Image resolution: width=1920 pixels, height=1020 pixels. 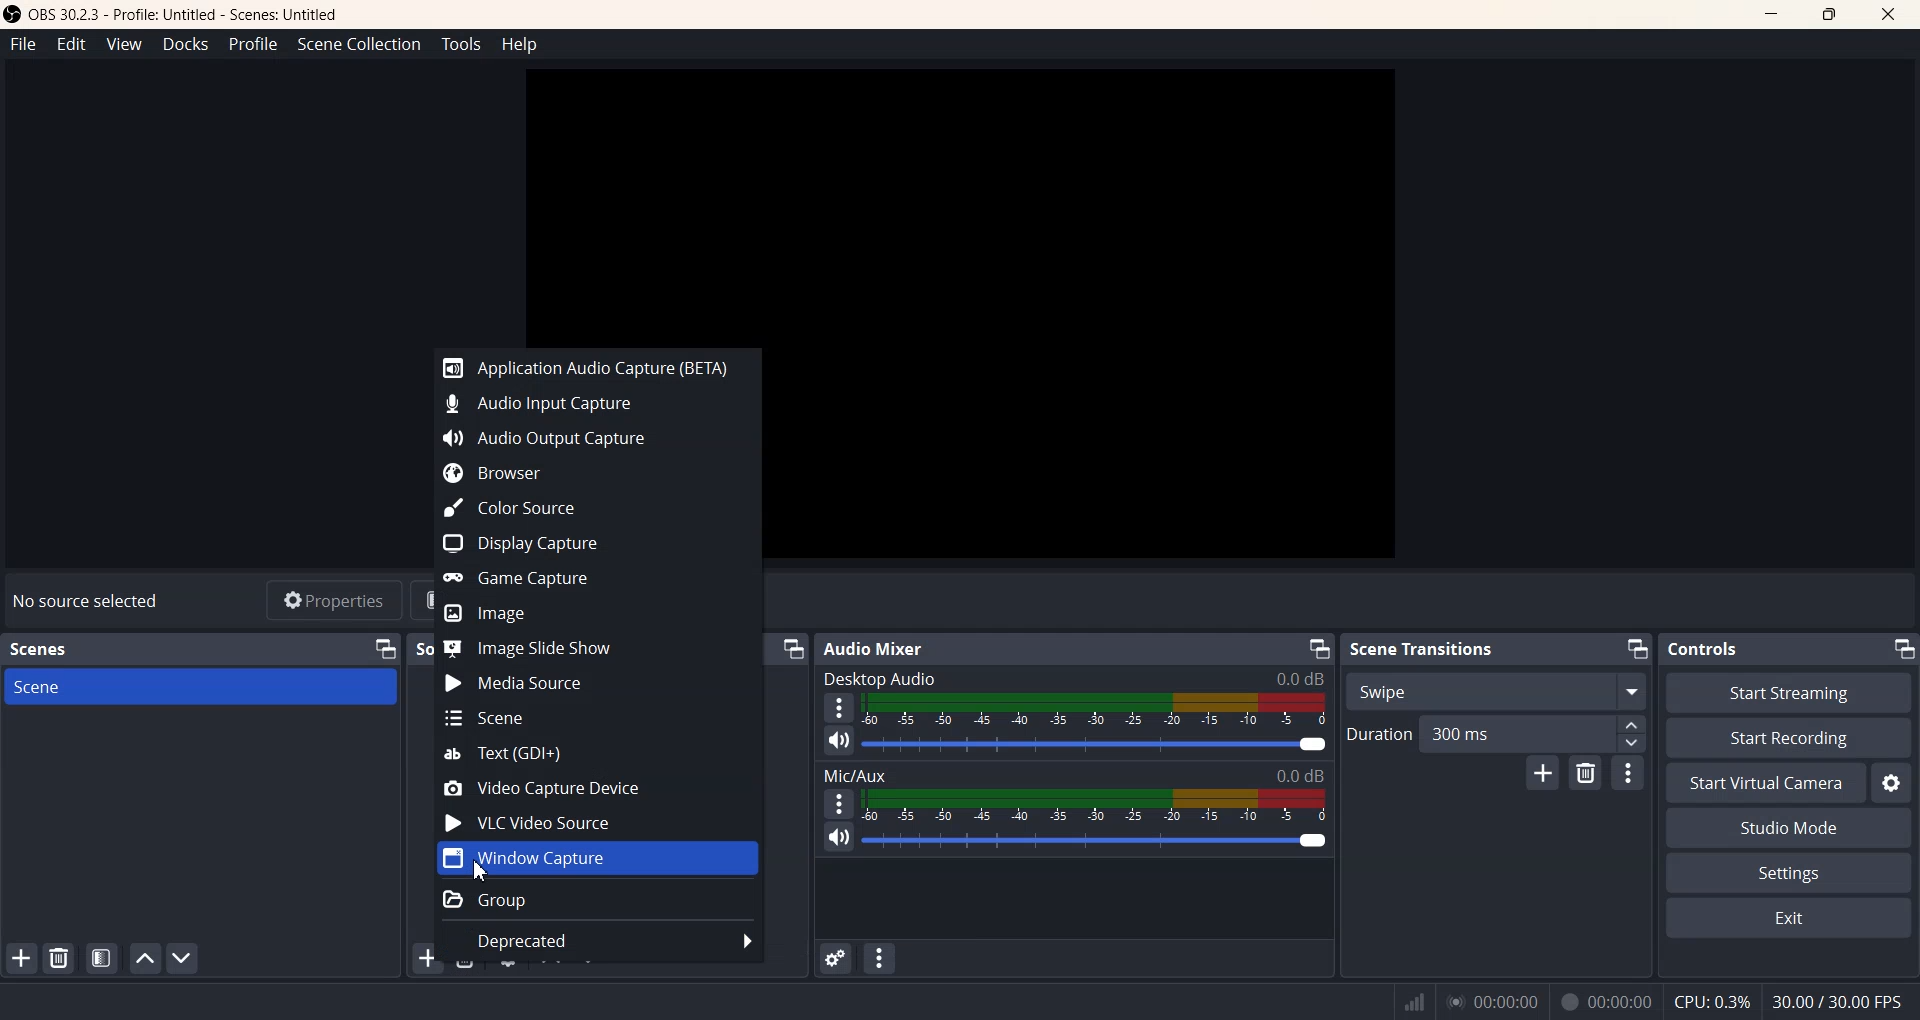 What do you see at coordinates (1789, 738) in the screenshot?
I see `Start Recording` at bounding box center [1789, 738].